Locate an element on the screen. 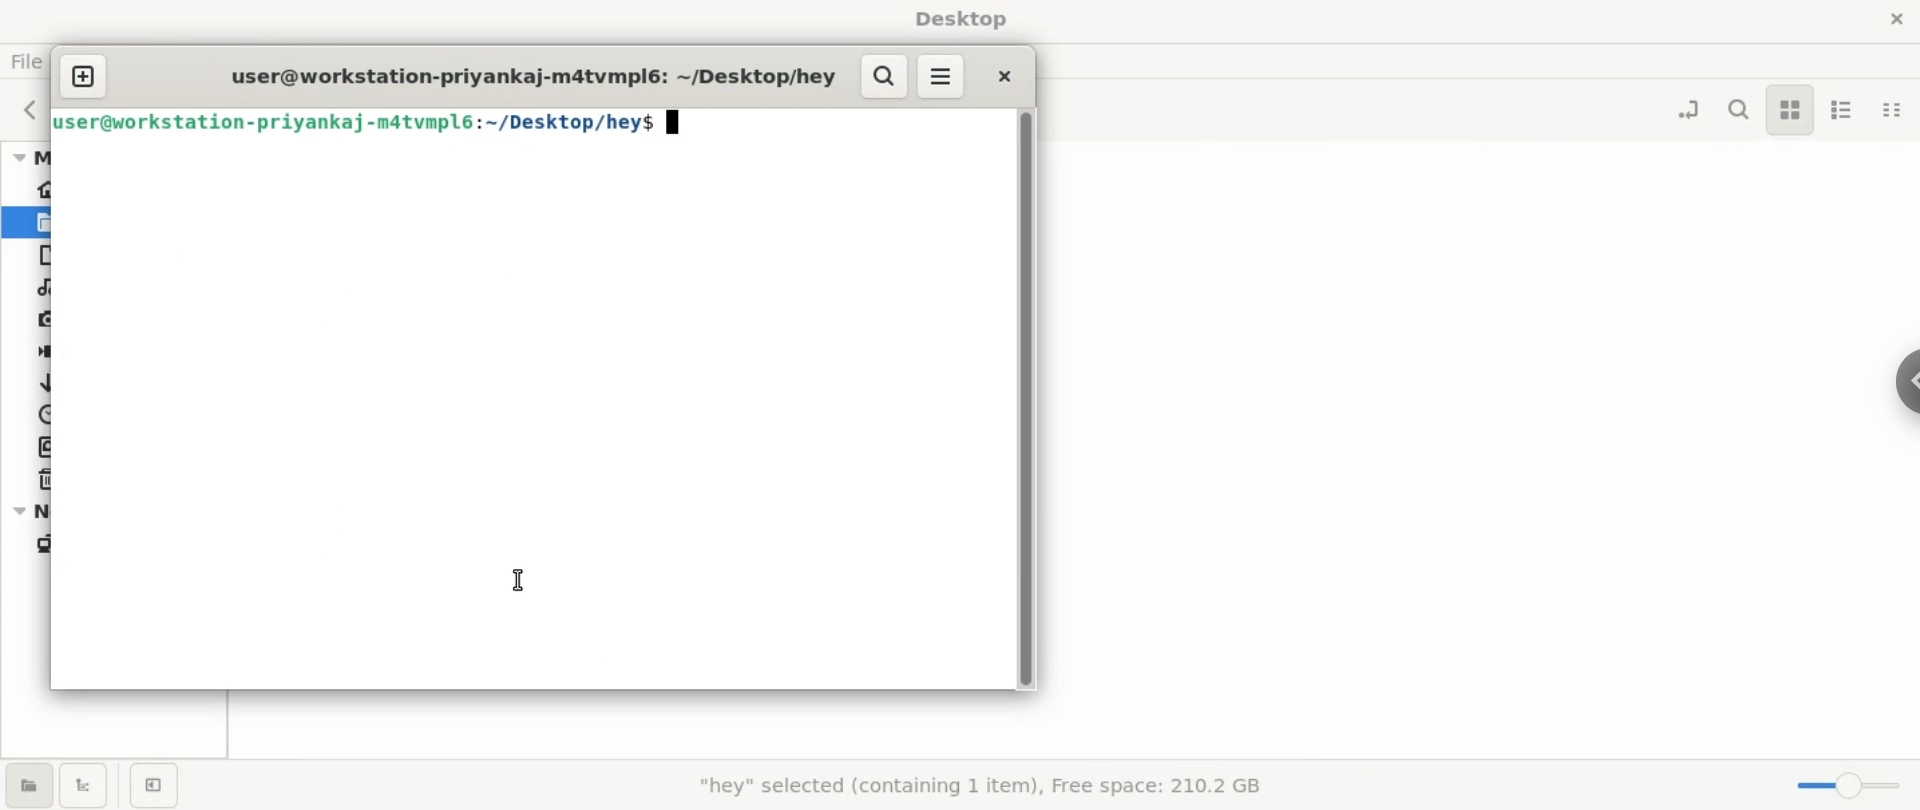 The height and width of the screenshot is (810, 1920). cursor is located at coordinates (524, 578).